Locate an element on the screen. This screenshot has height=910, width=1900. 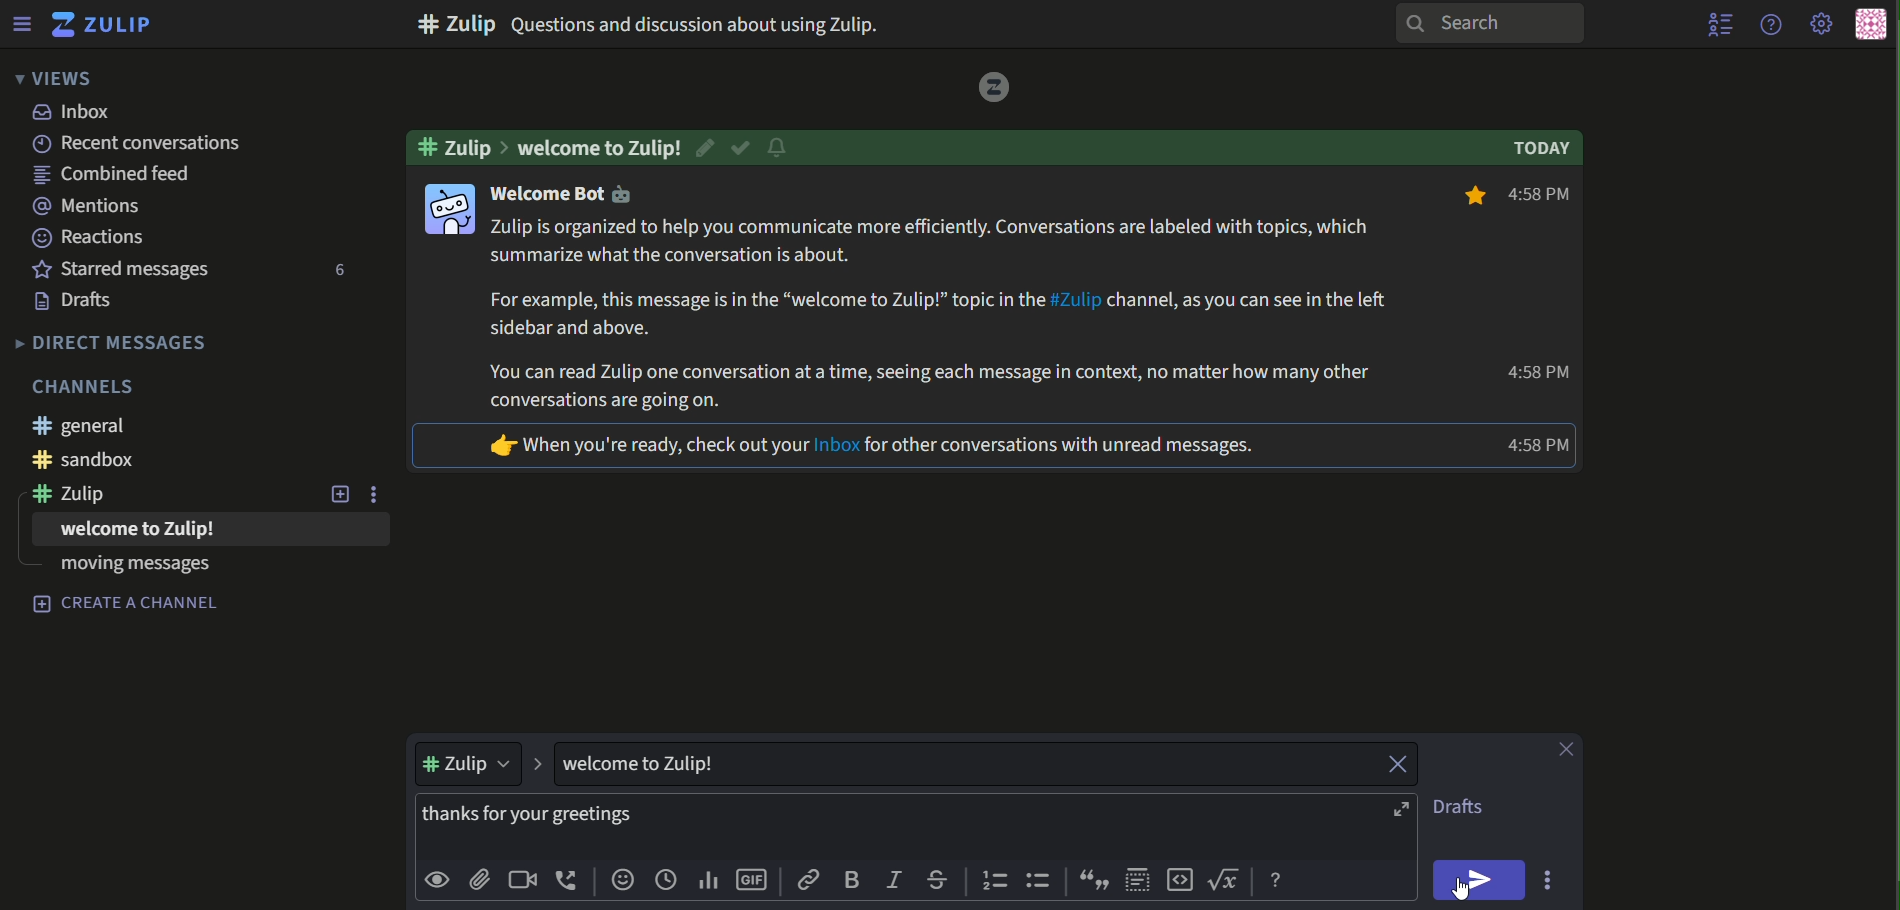
text is located at coordinates (602, 146).